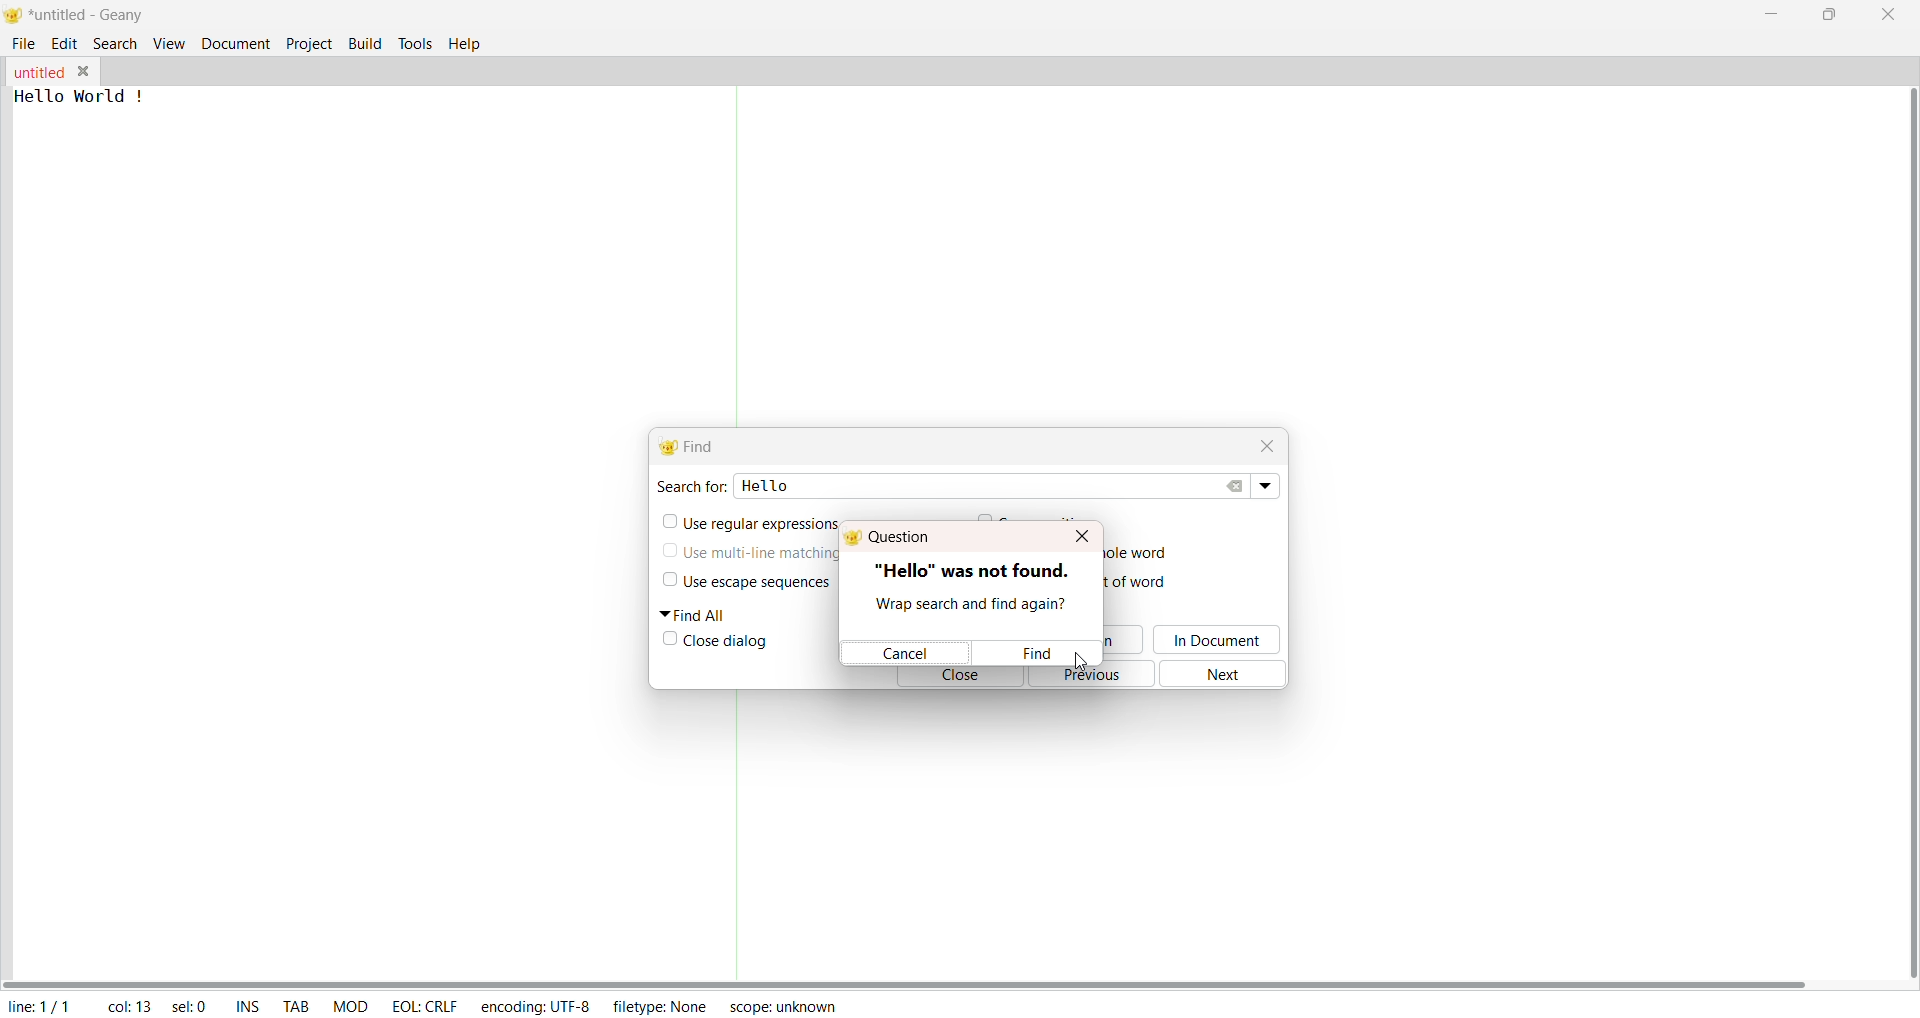  What do you see at coordinates (350, 1004) in the screenshot?
I see `MOD` at bounding box center [350, 1004].